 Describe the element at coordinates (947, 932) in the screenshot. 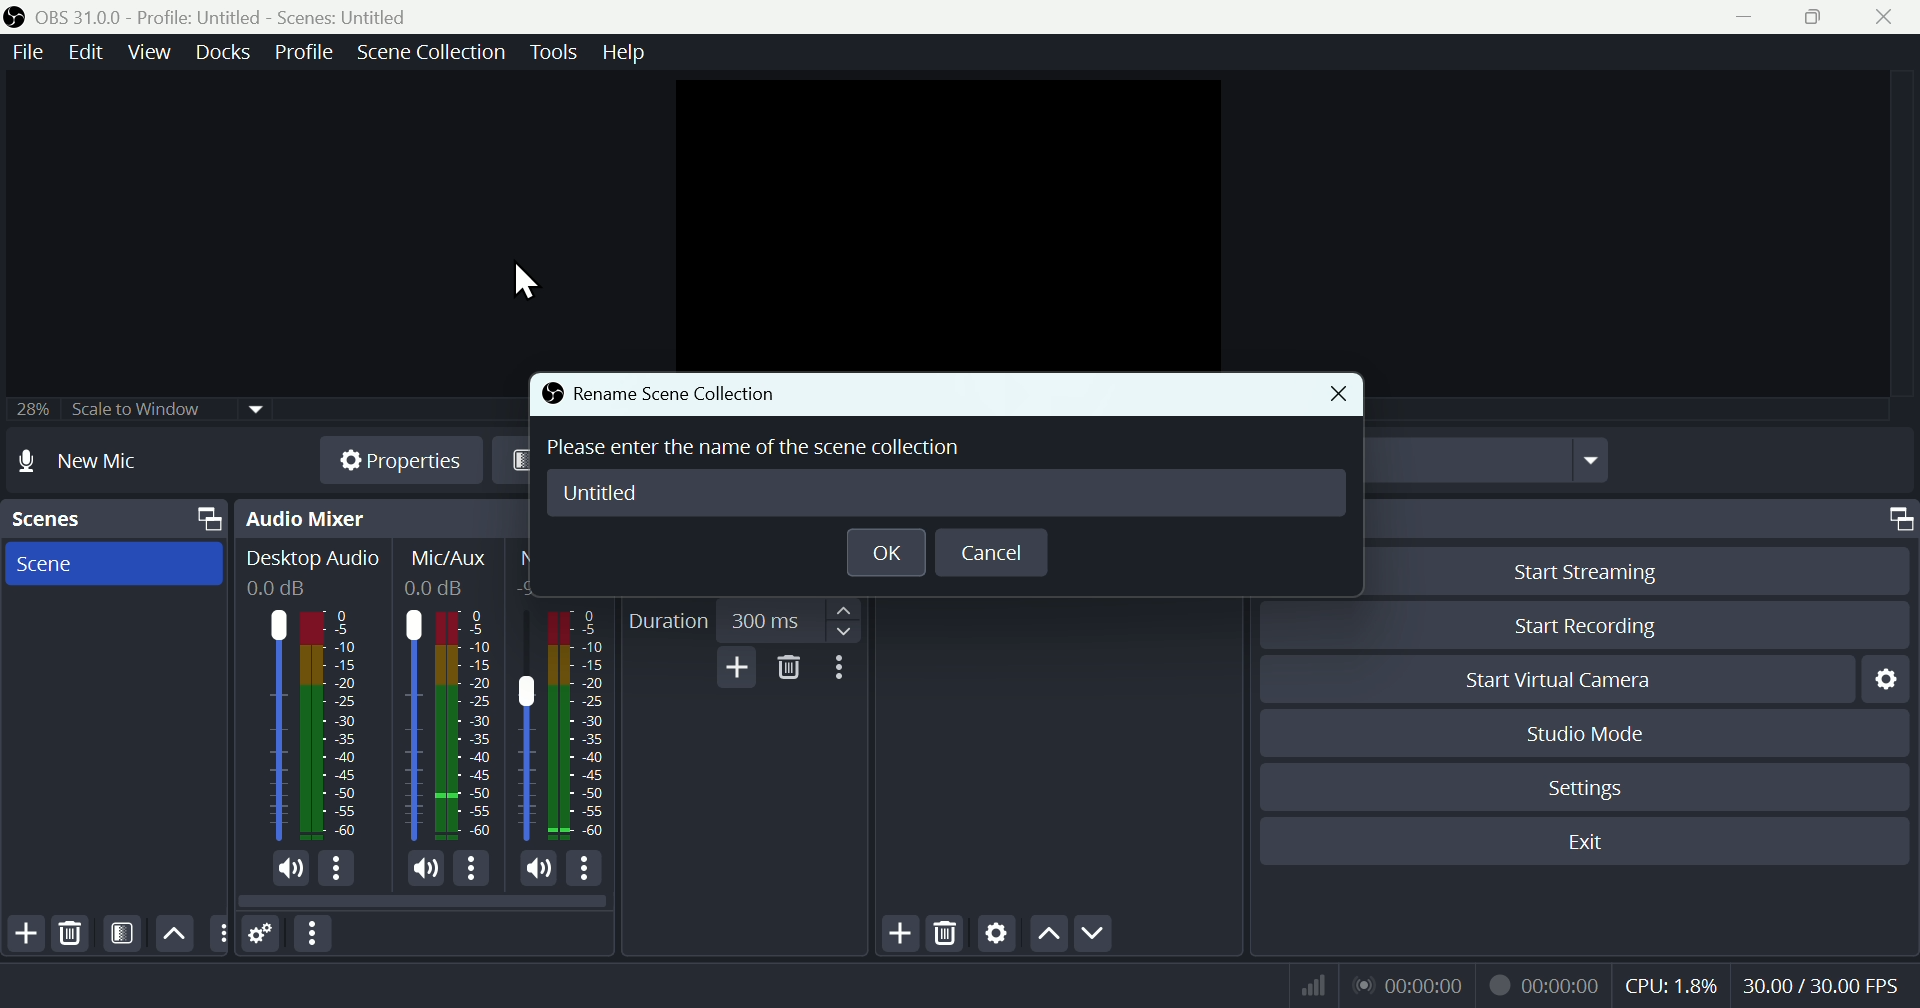

I see `Delete` at that location.